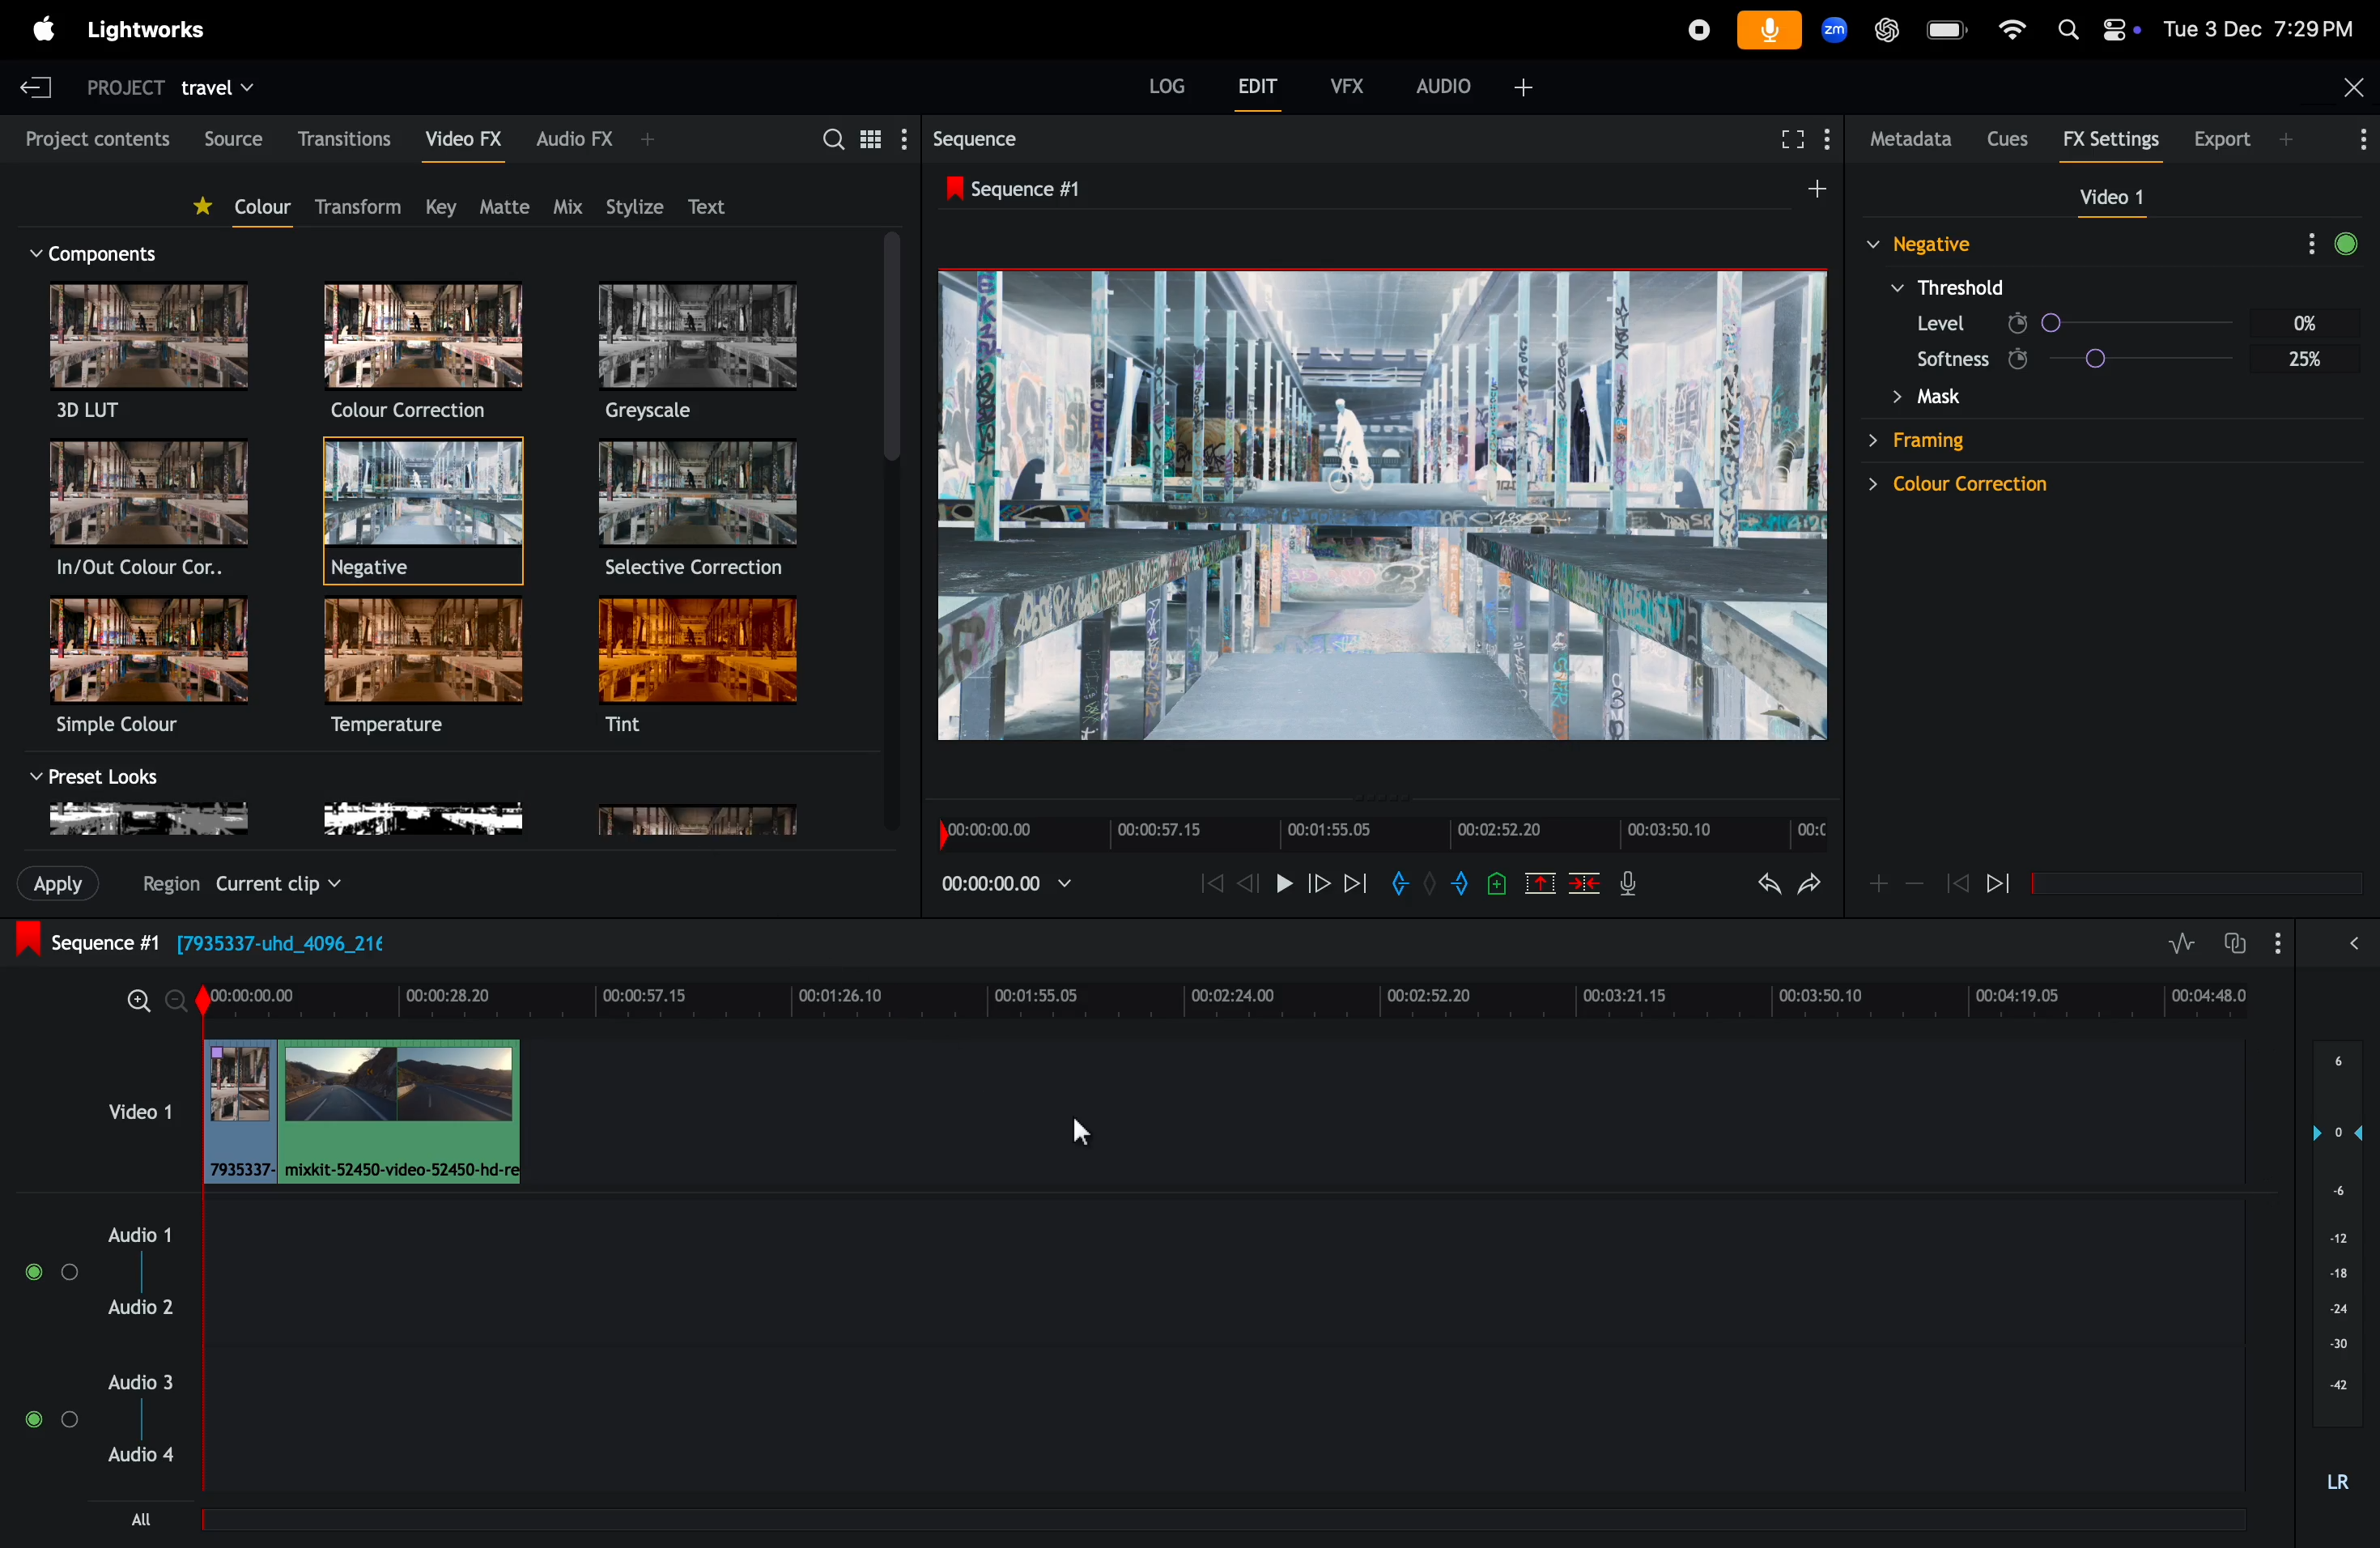 The width and height of the screenshot is (2380, 1548). I want to click on toggle audio levels, so click(2183, 939).